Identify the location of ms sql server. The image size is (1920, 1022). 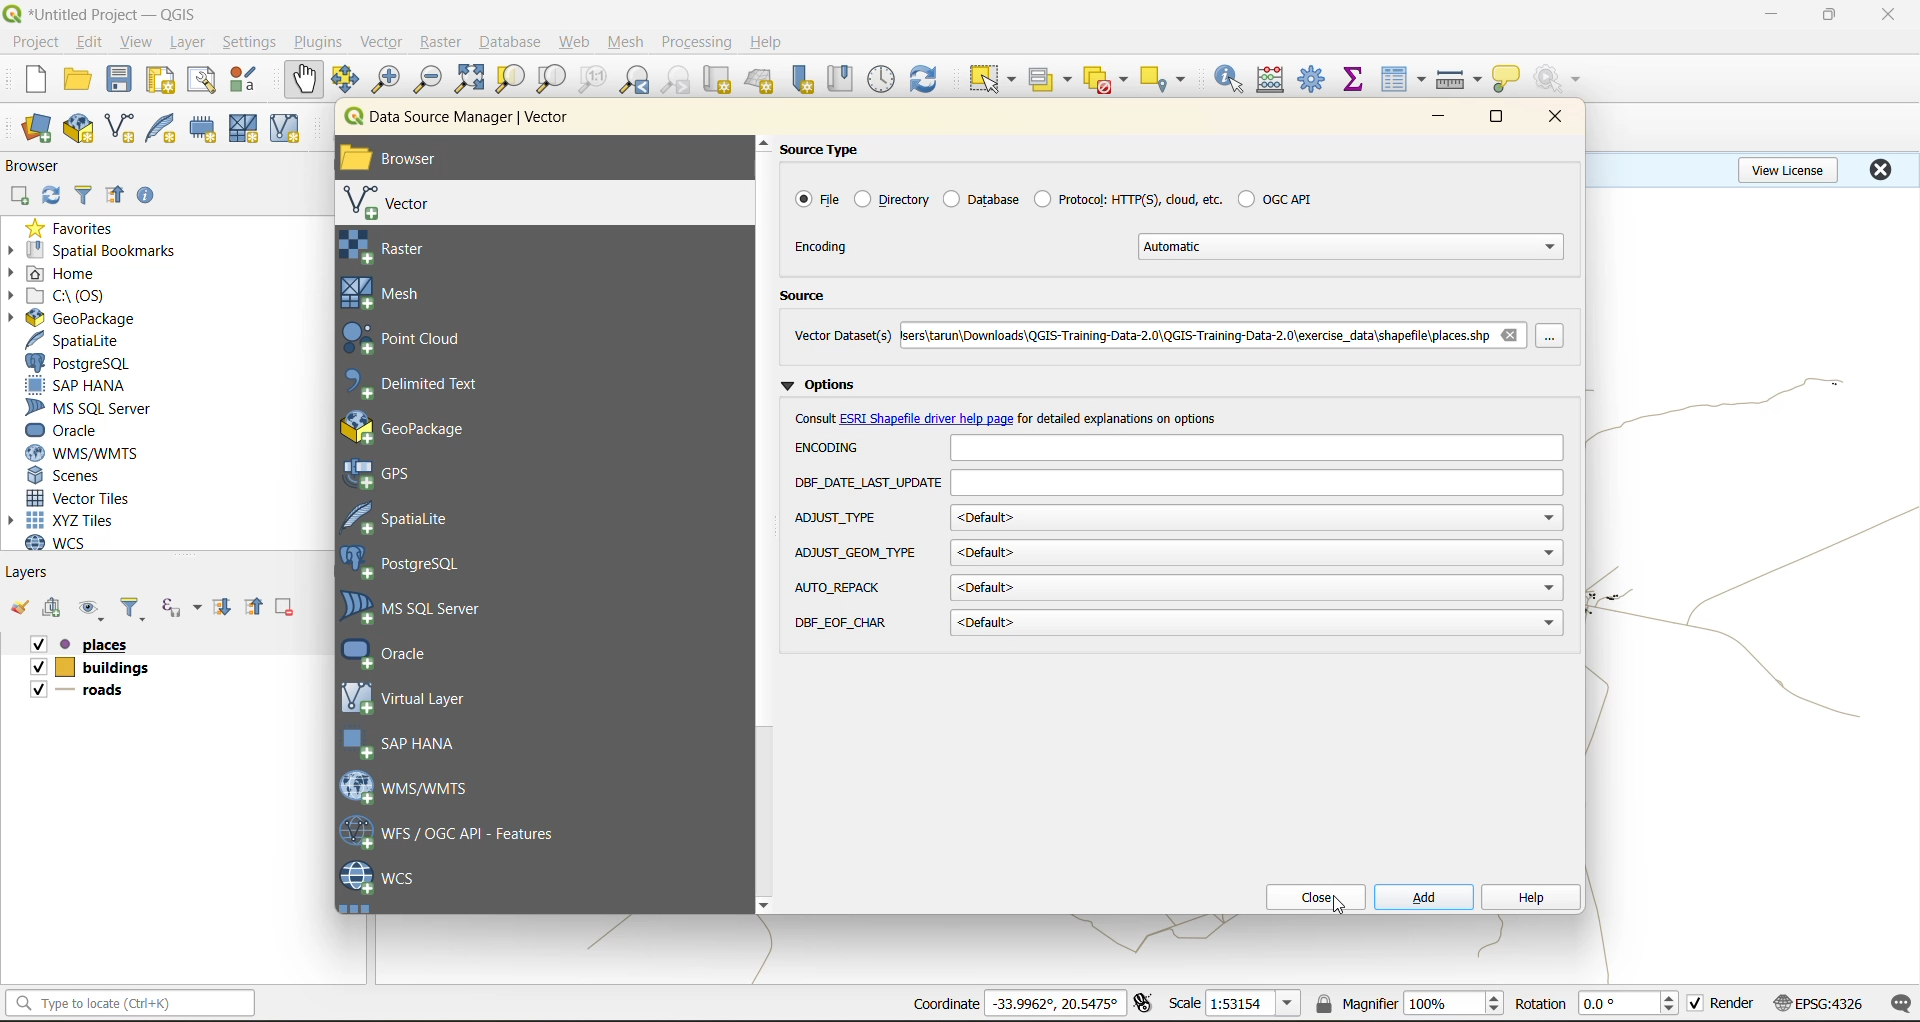
(97, 408).